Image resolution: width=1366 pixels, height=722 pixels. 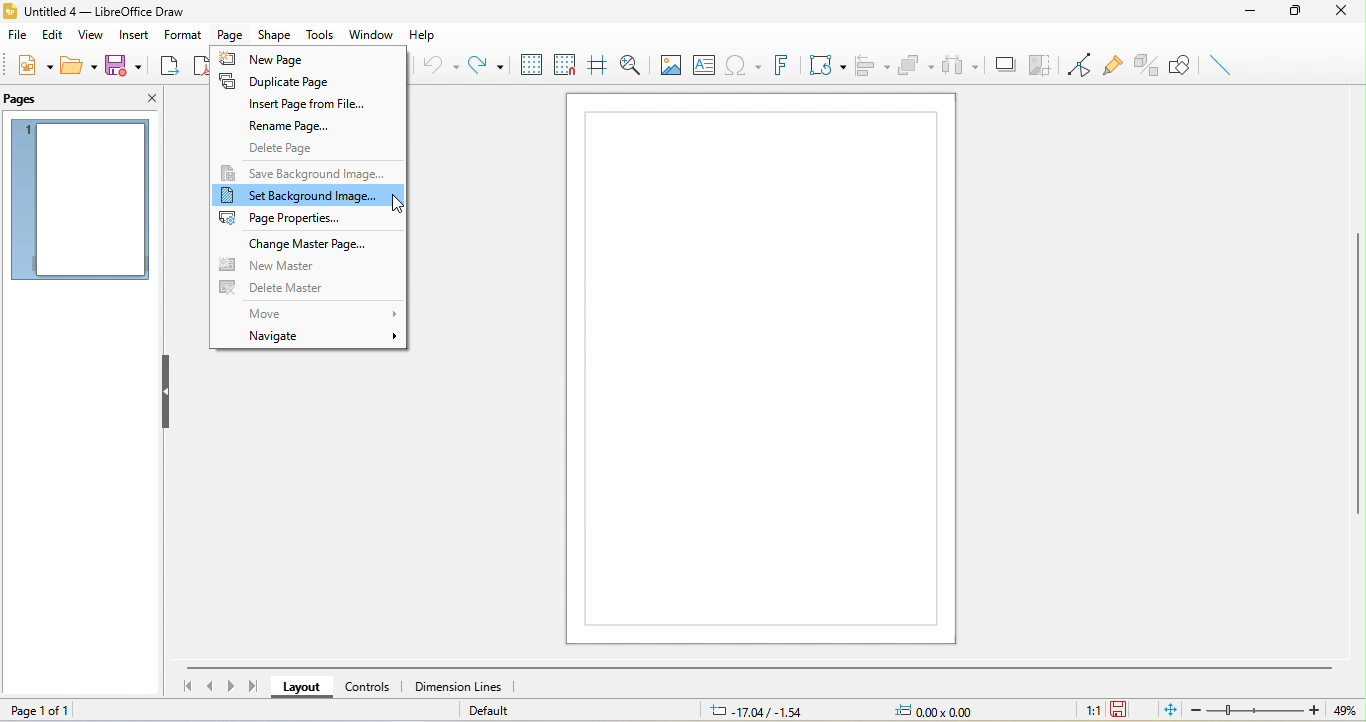 I want to click on the document has not been modified since the last save, so click(x=1130, y=709).